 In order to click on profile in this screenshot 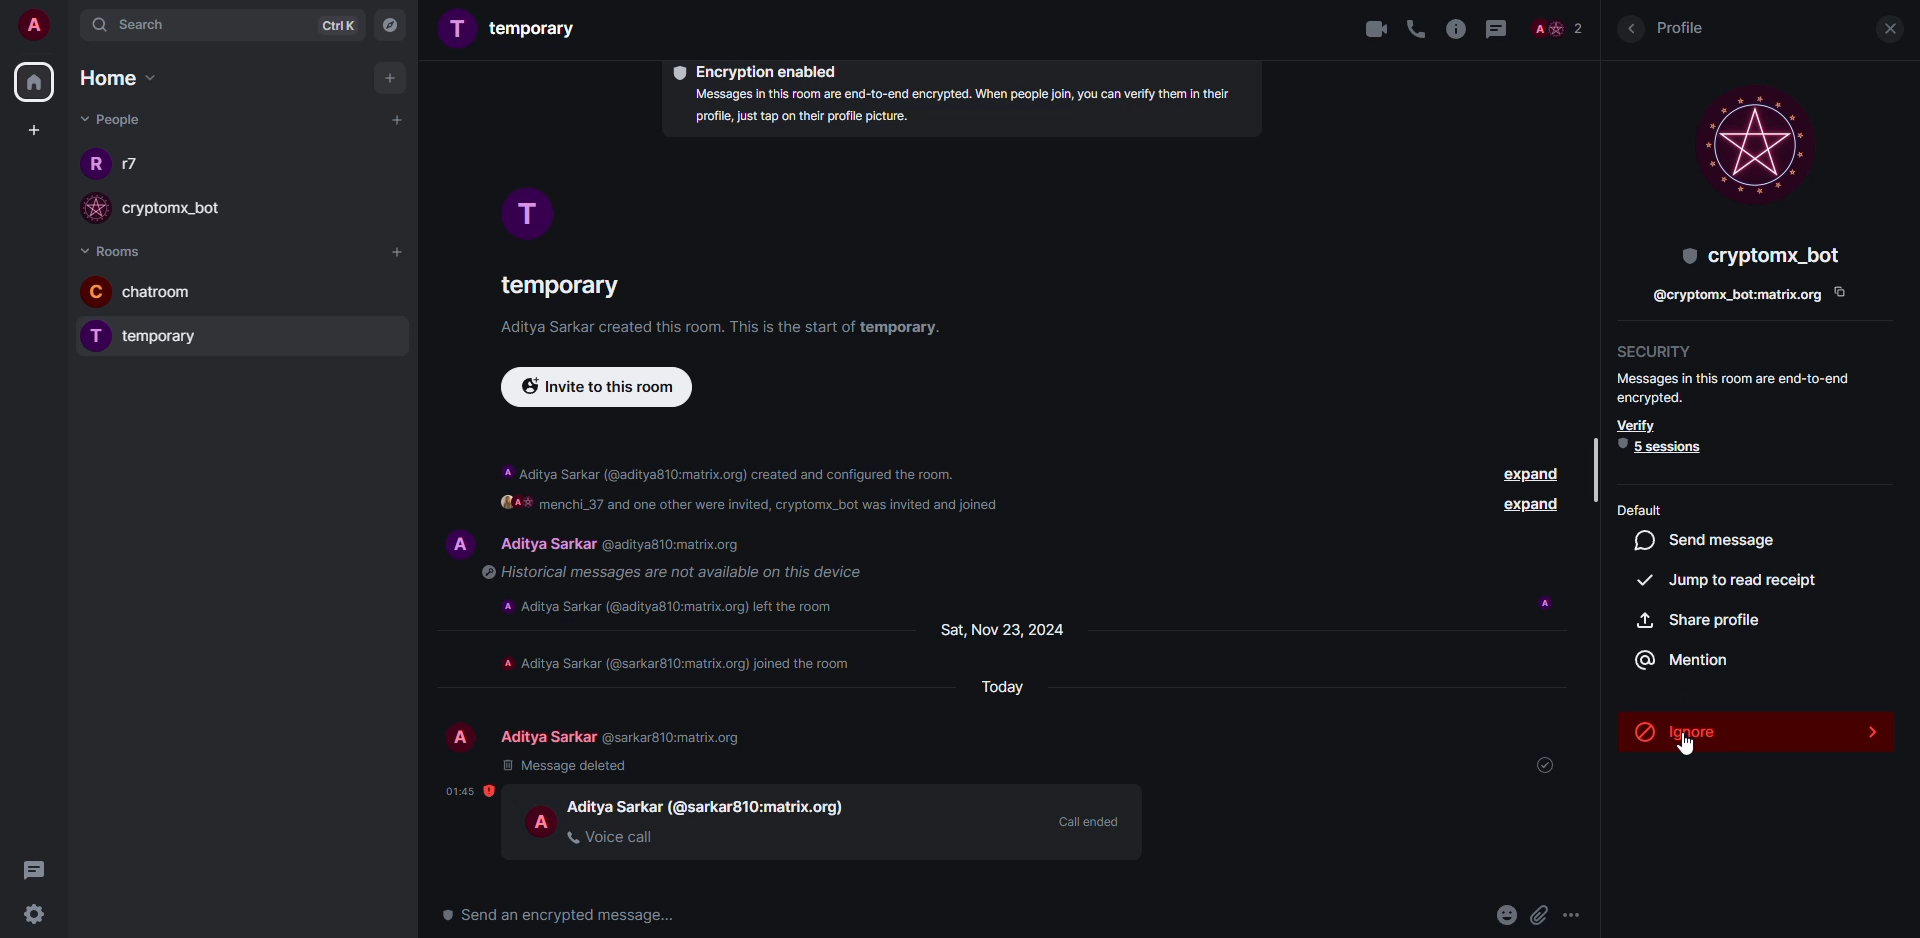, I will do `click(1754, 143)`.